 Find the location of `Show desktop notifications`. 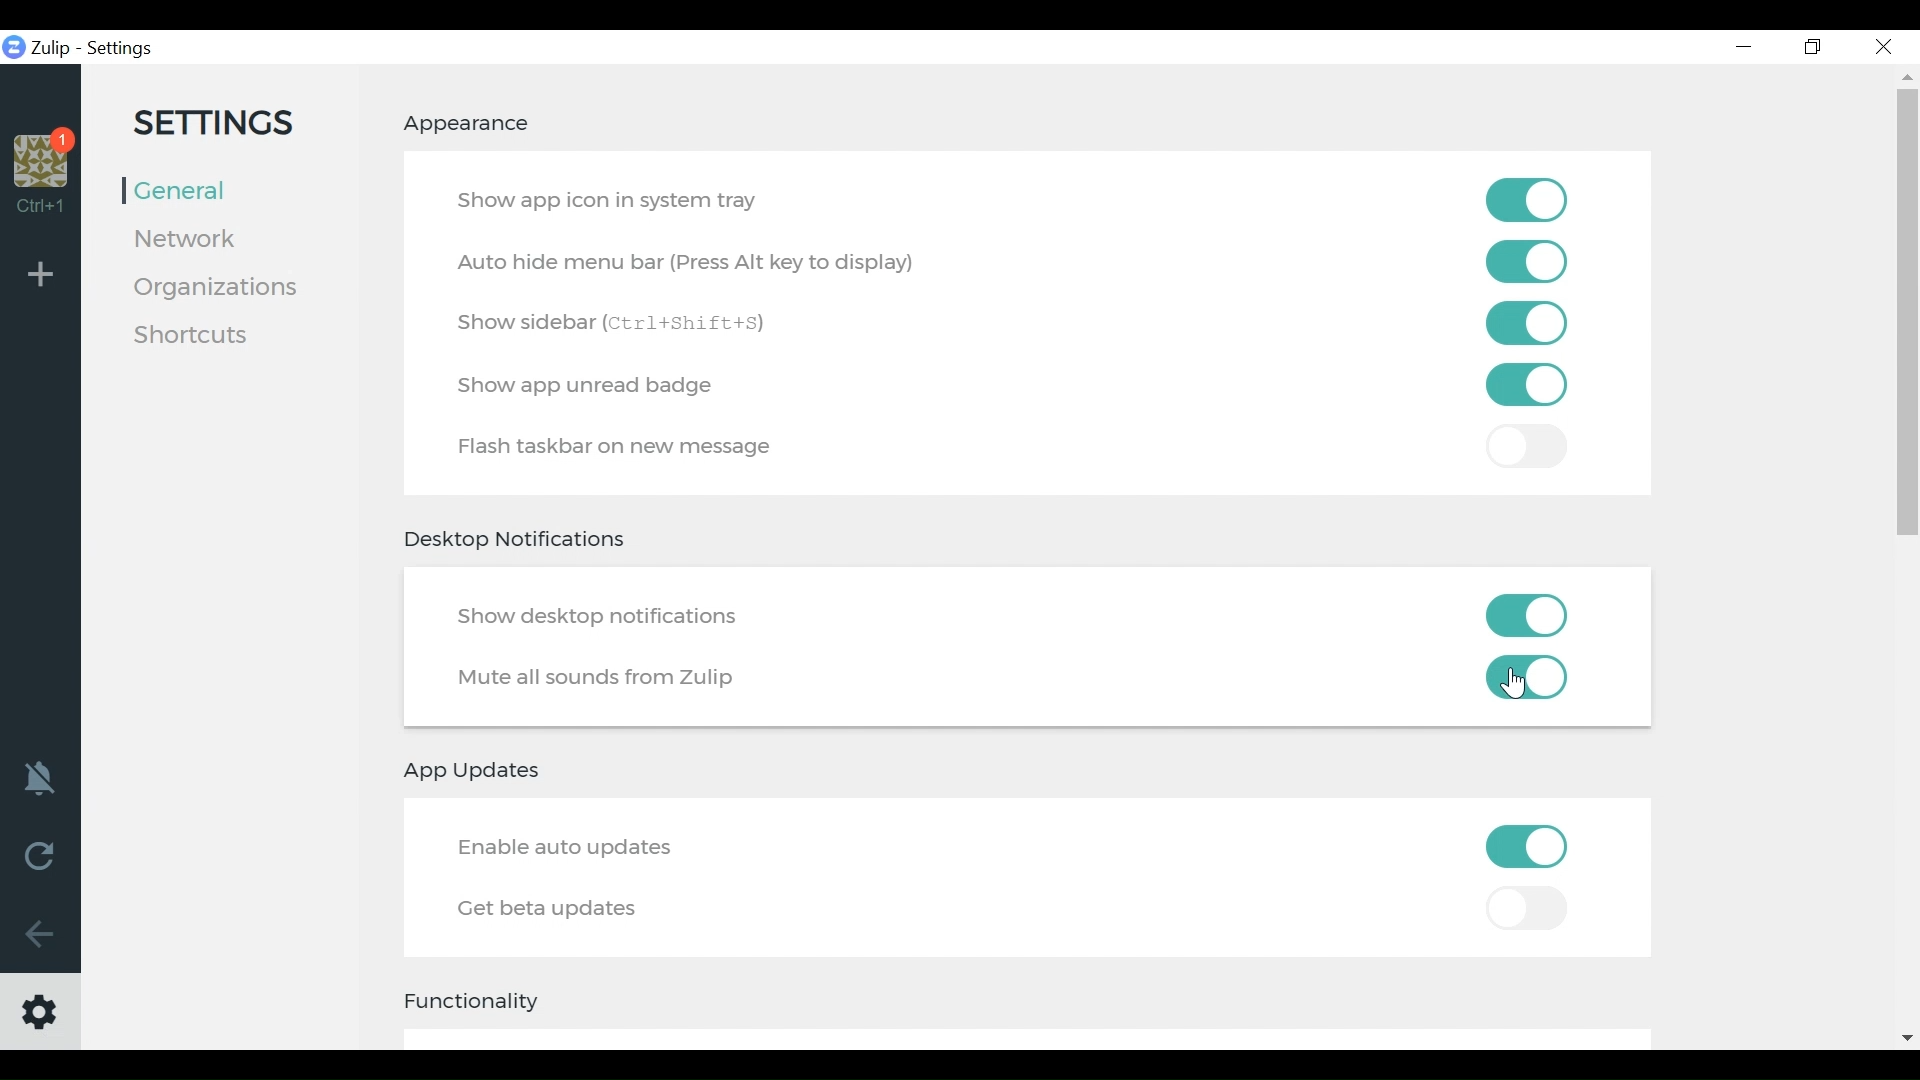

Show desktop notifications is located at coordinates (603, 616).